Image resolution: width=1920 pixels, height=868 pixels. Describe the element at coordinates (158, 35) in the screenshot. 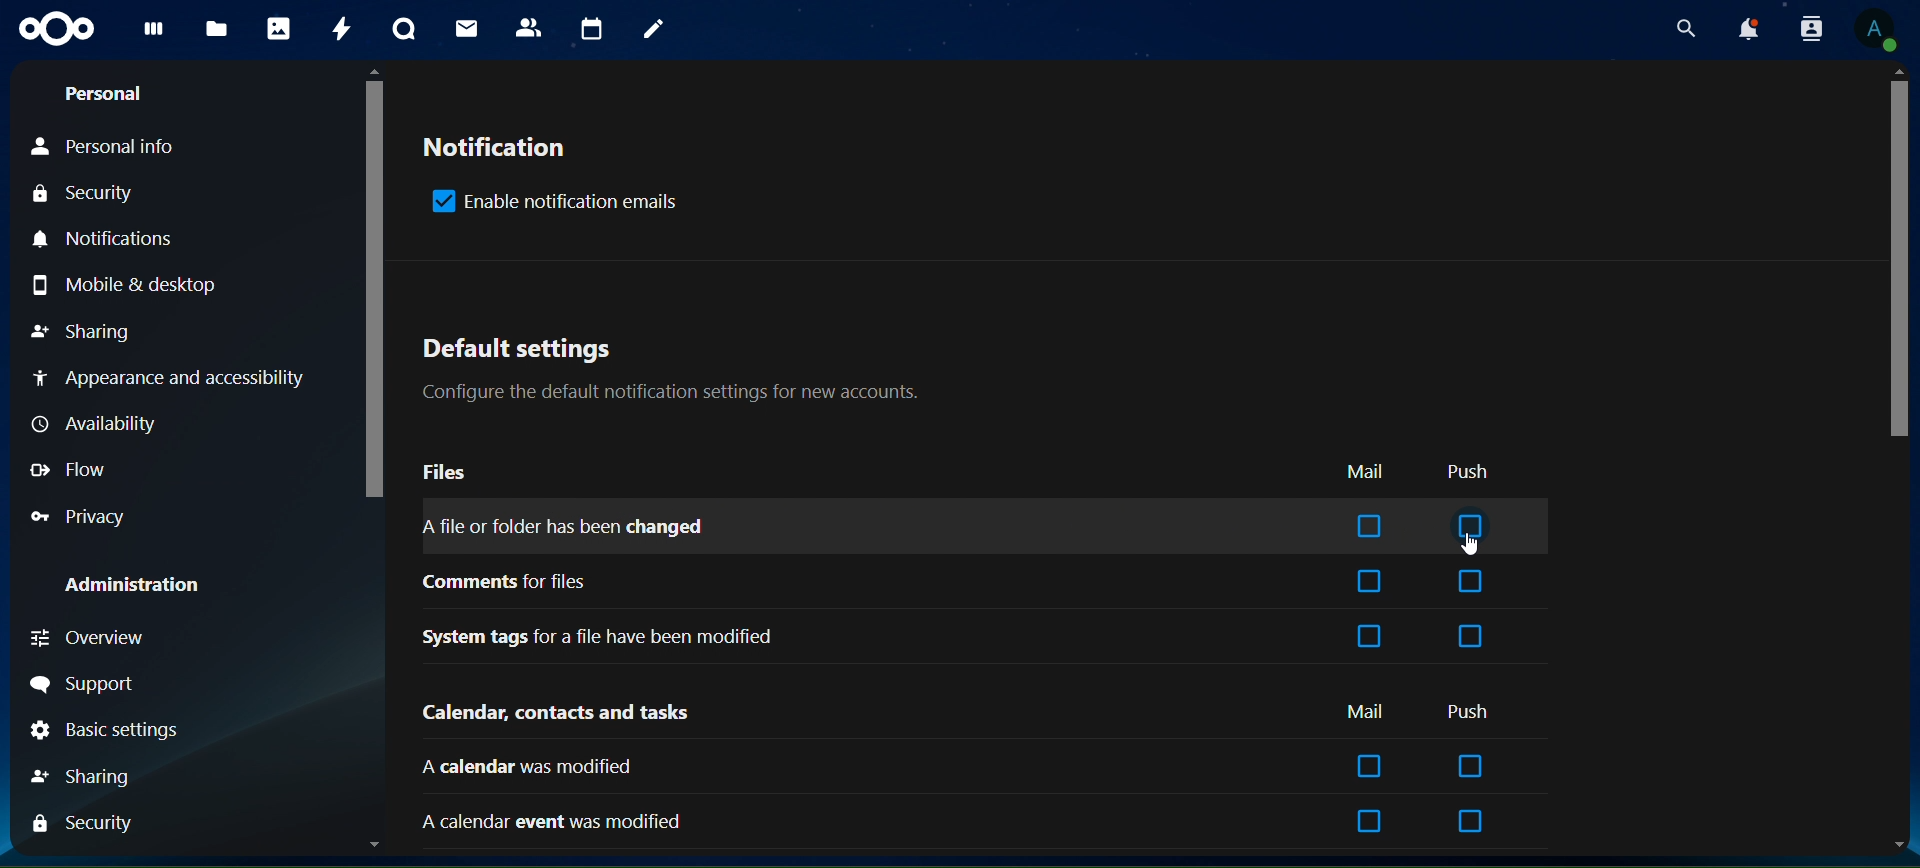

I see `dashboard` at that location.